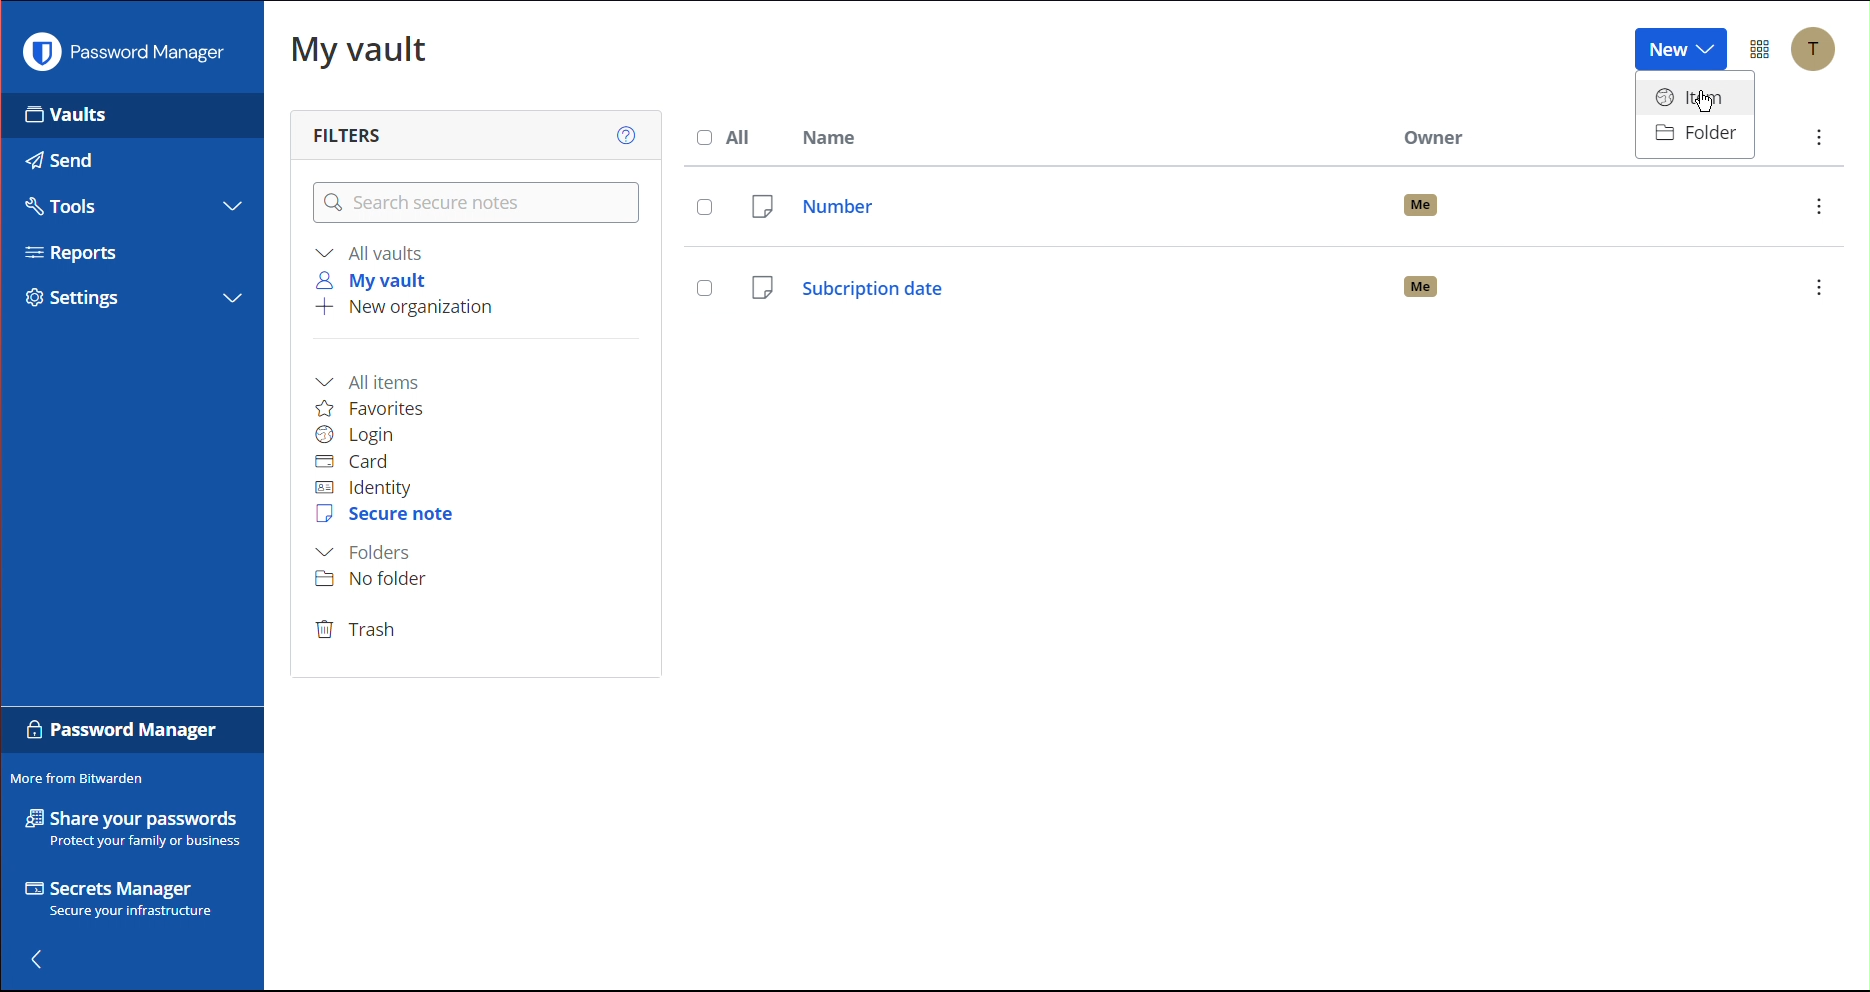  I want to click on Favorites, so click(383, 407).